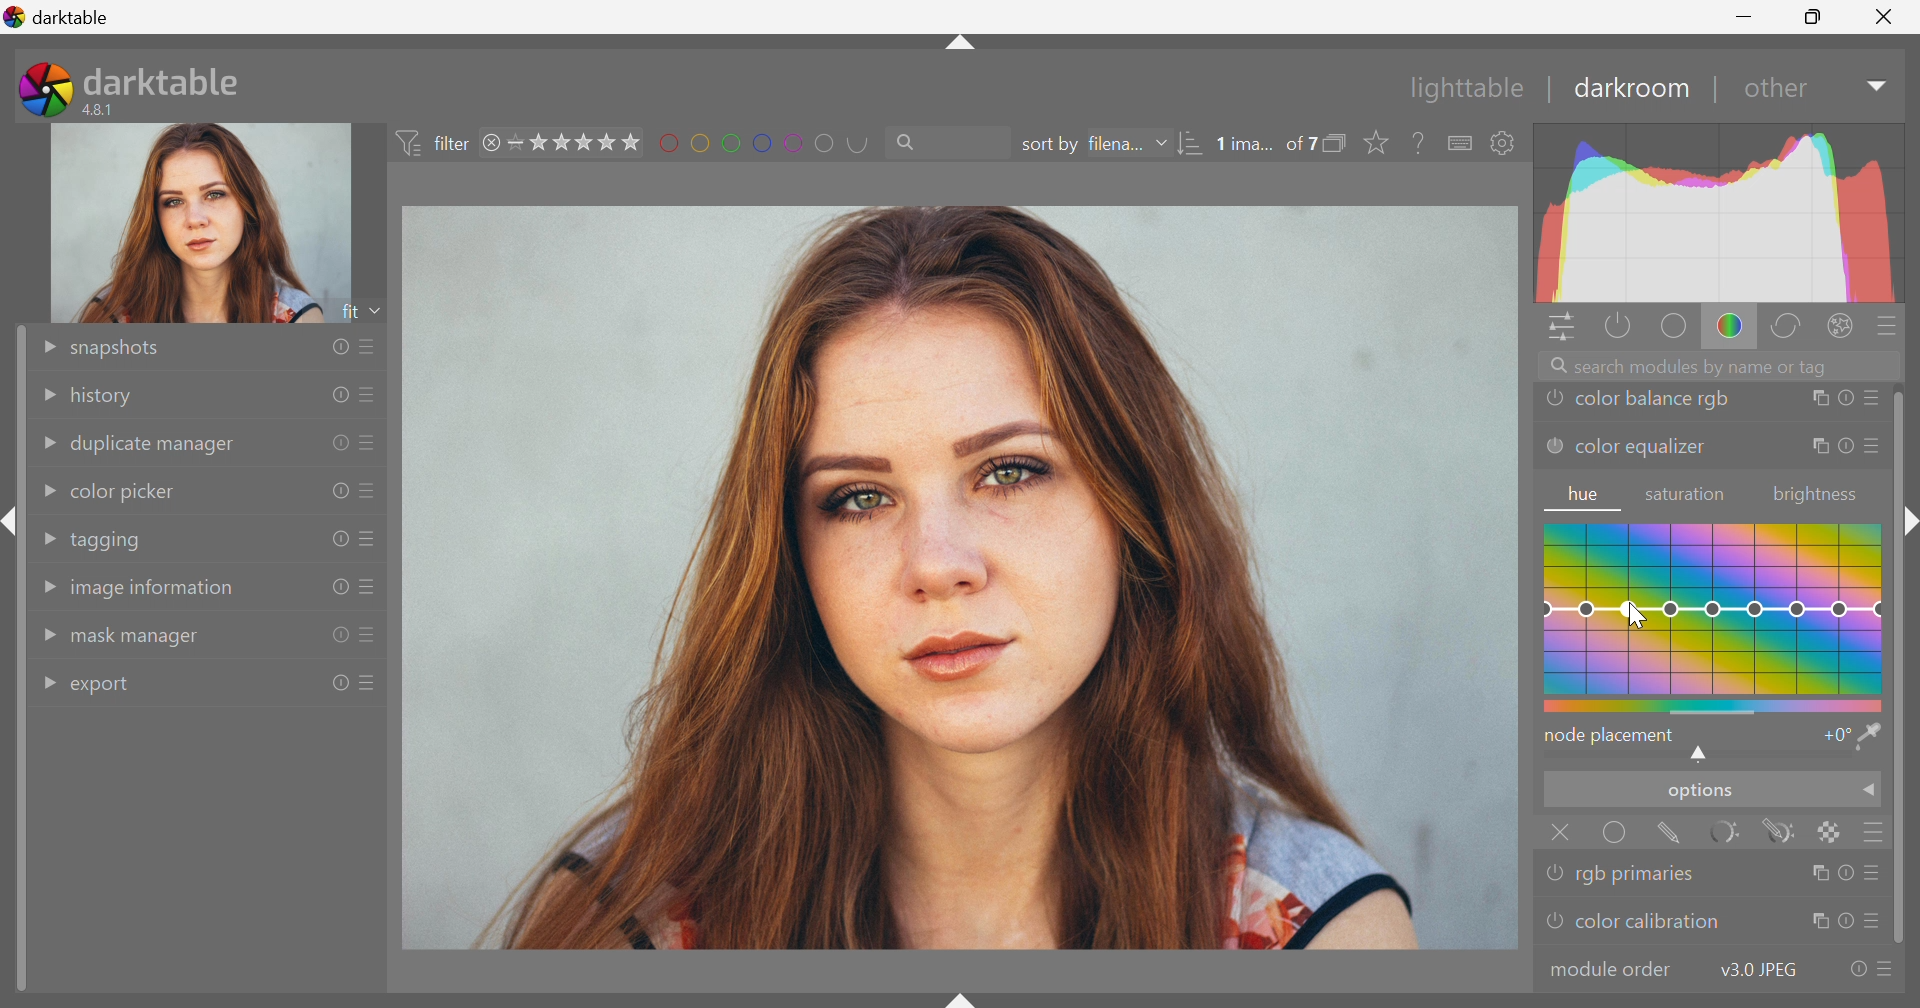  What do you see at coordinates (1832, 737) in the screenshot?
I see `+0°` at bounding box center [1832, 737].